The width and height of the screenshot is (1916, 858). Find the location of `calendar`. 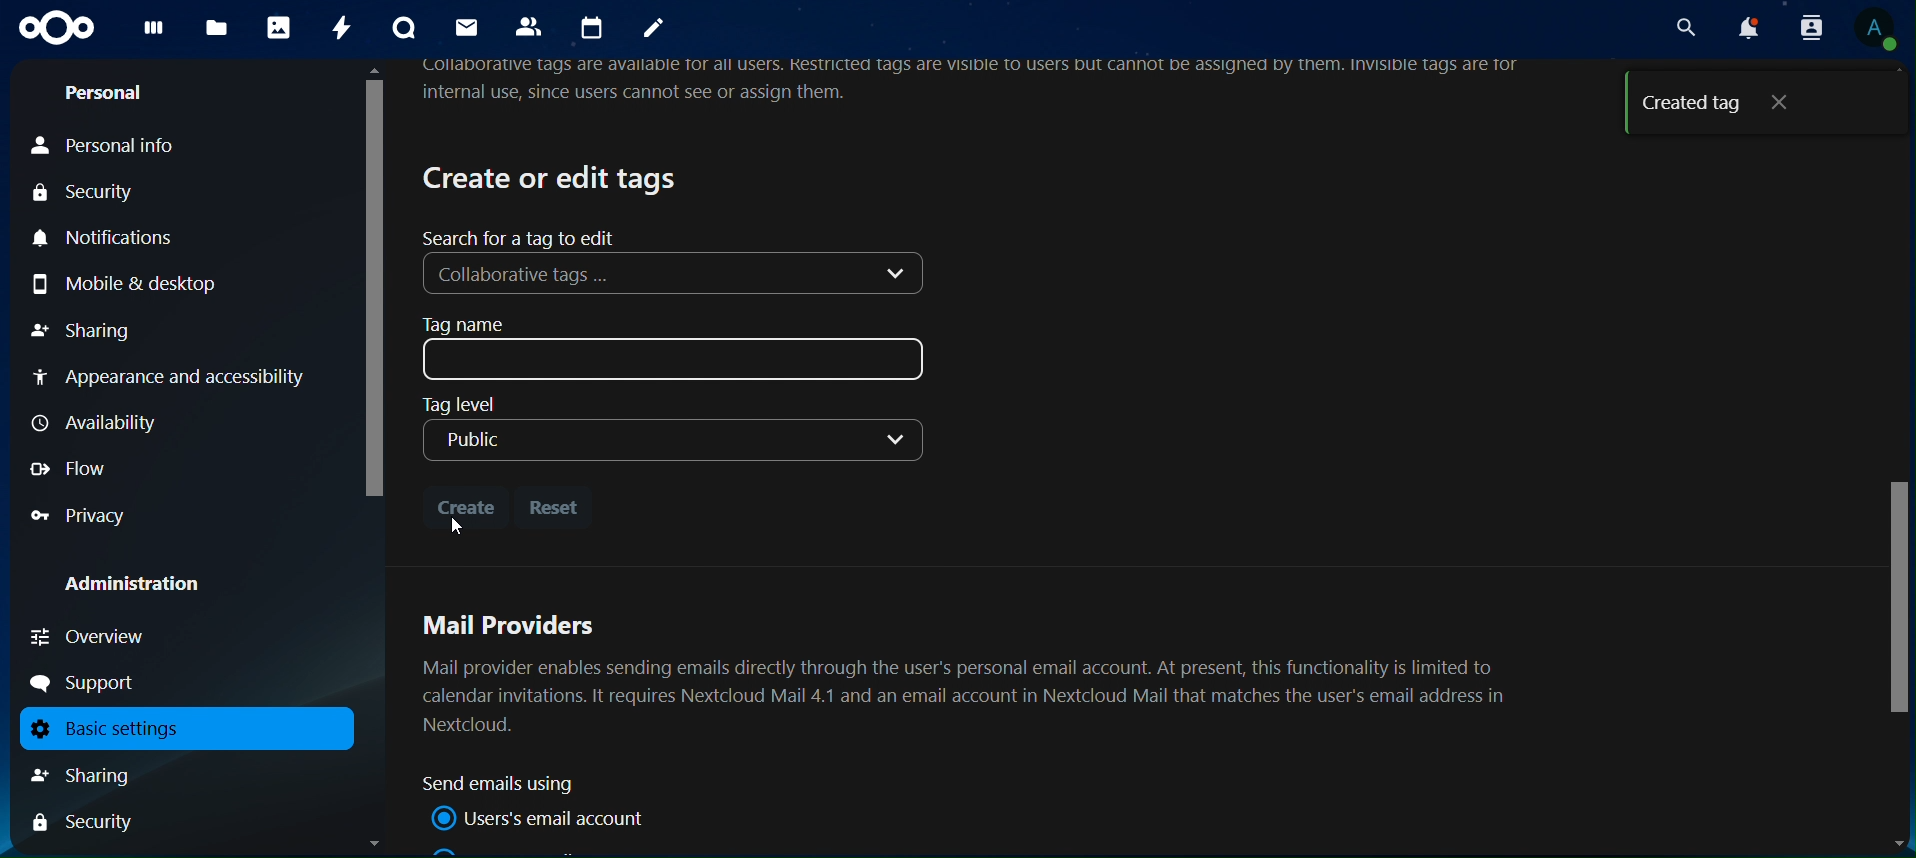

calendar is located at coordinates (595, 28).